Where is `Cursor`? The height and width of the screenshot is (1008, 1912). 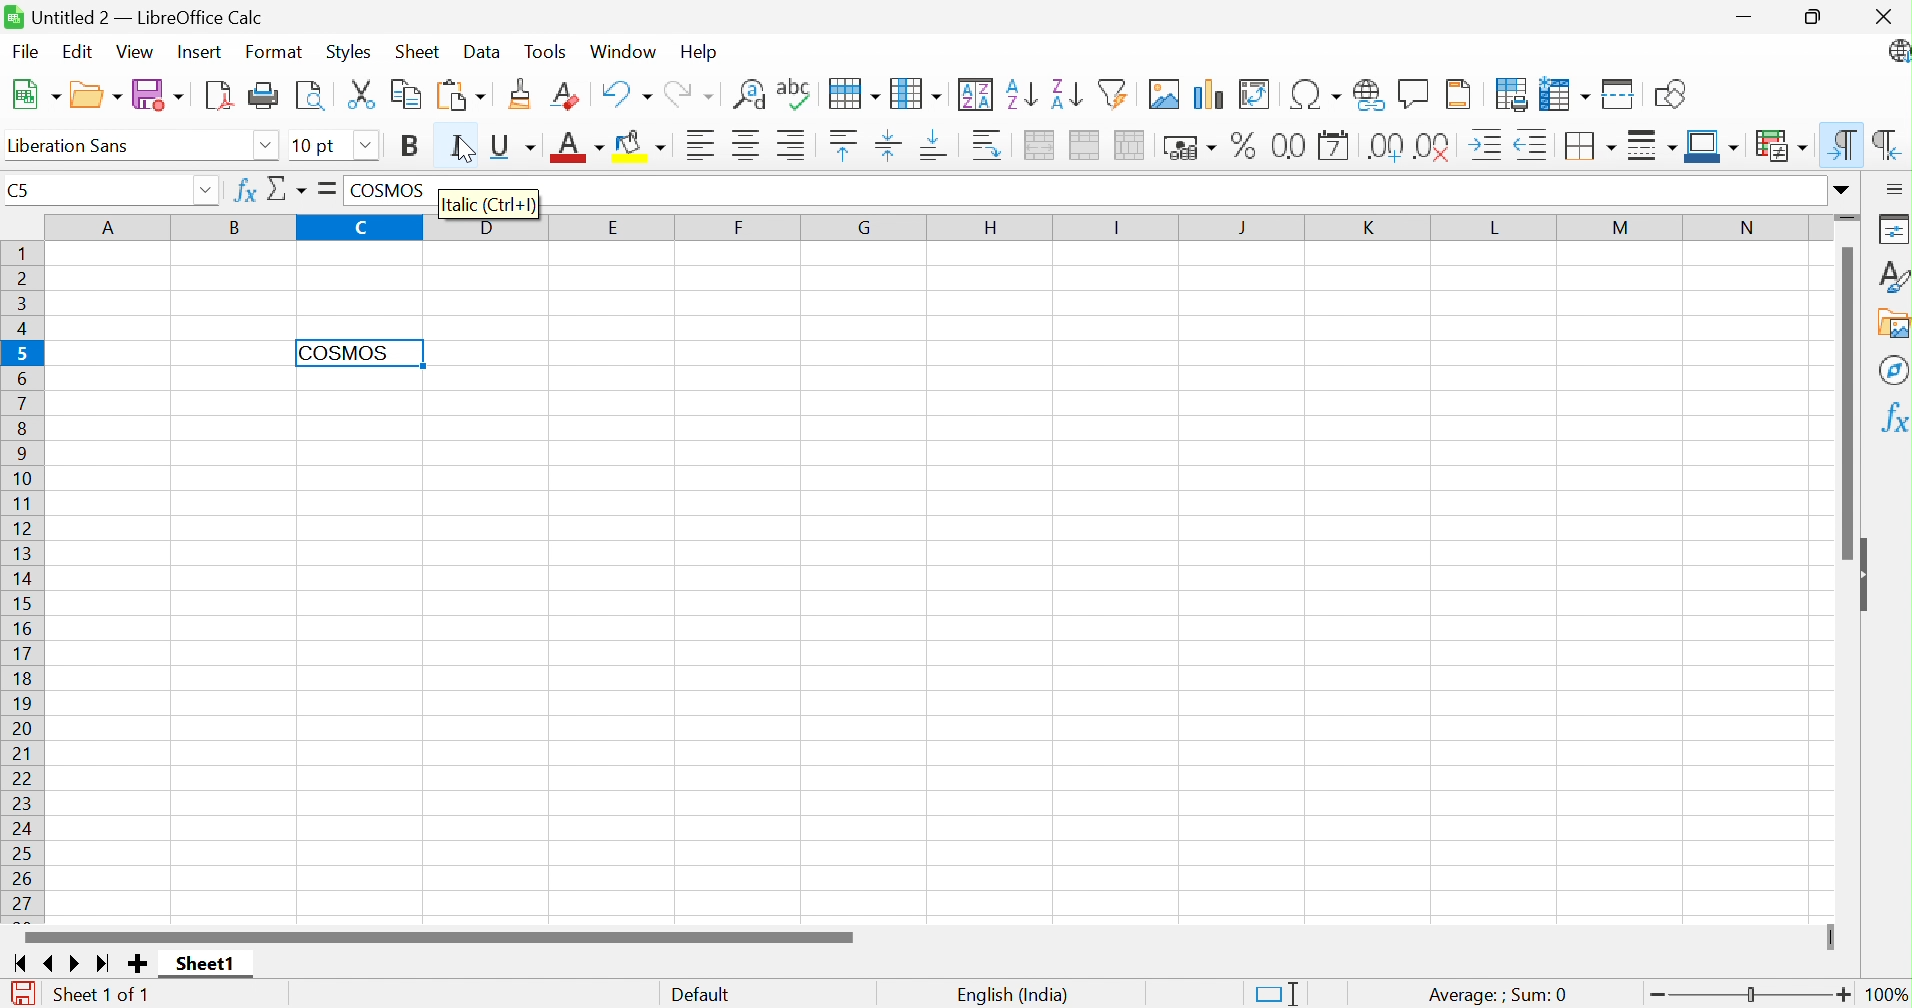
Cursor is located at coordinates (461, 149).